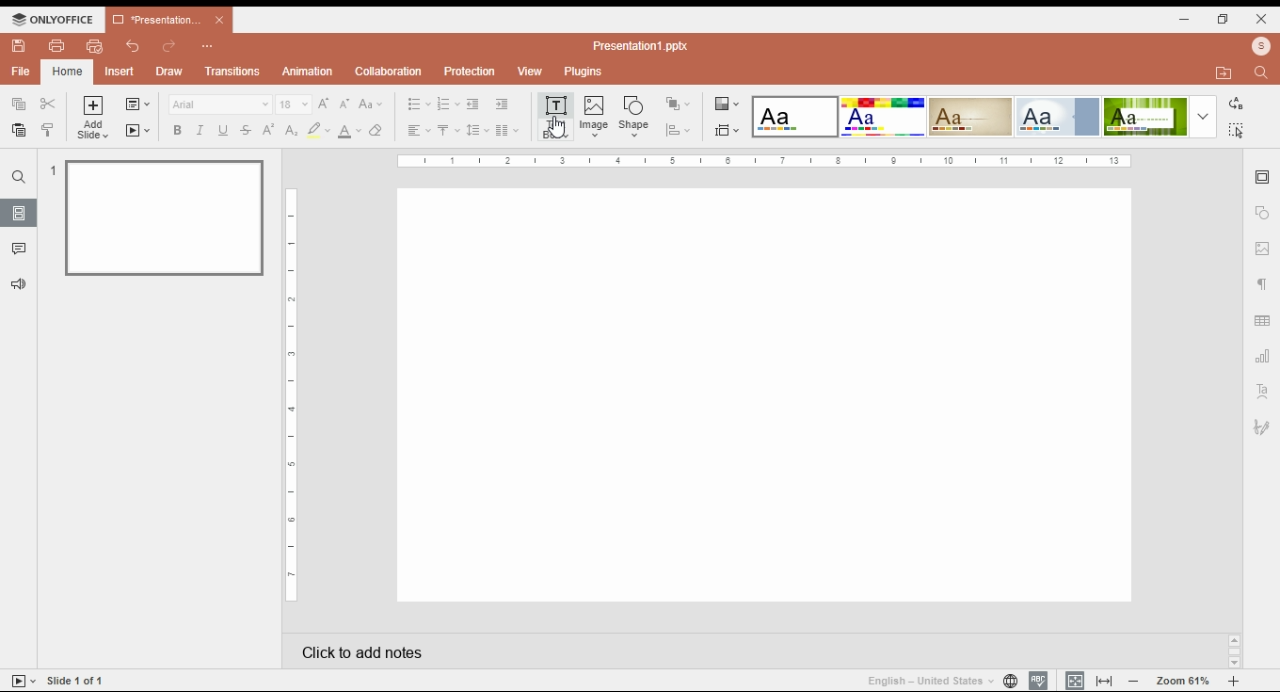  What do you see at coordinates (246, 131) in the screenshot?
I see `strikethrough` at bounding box center [246, 131].